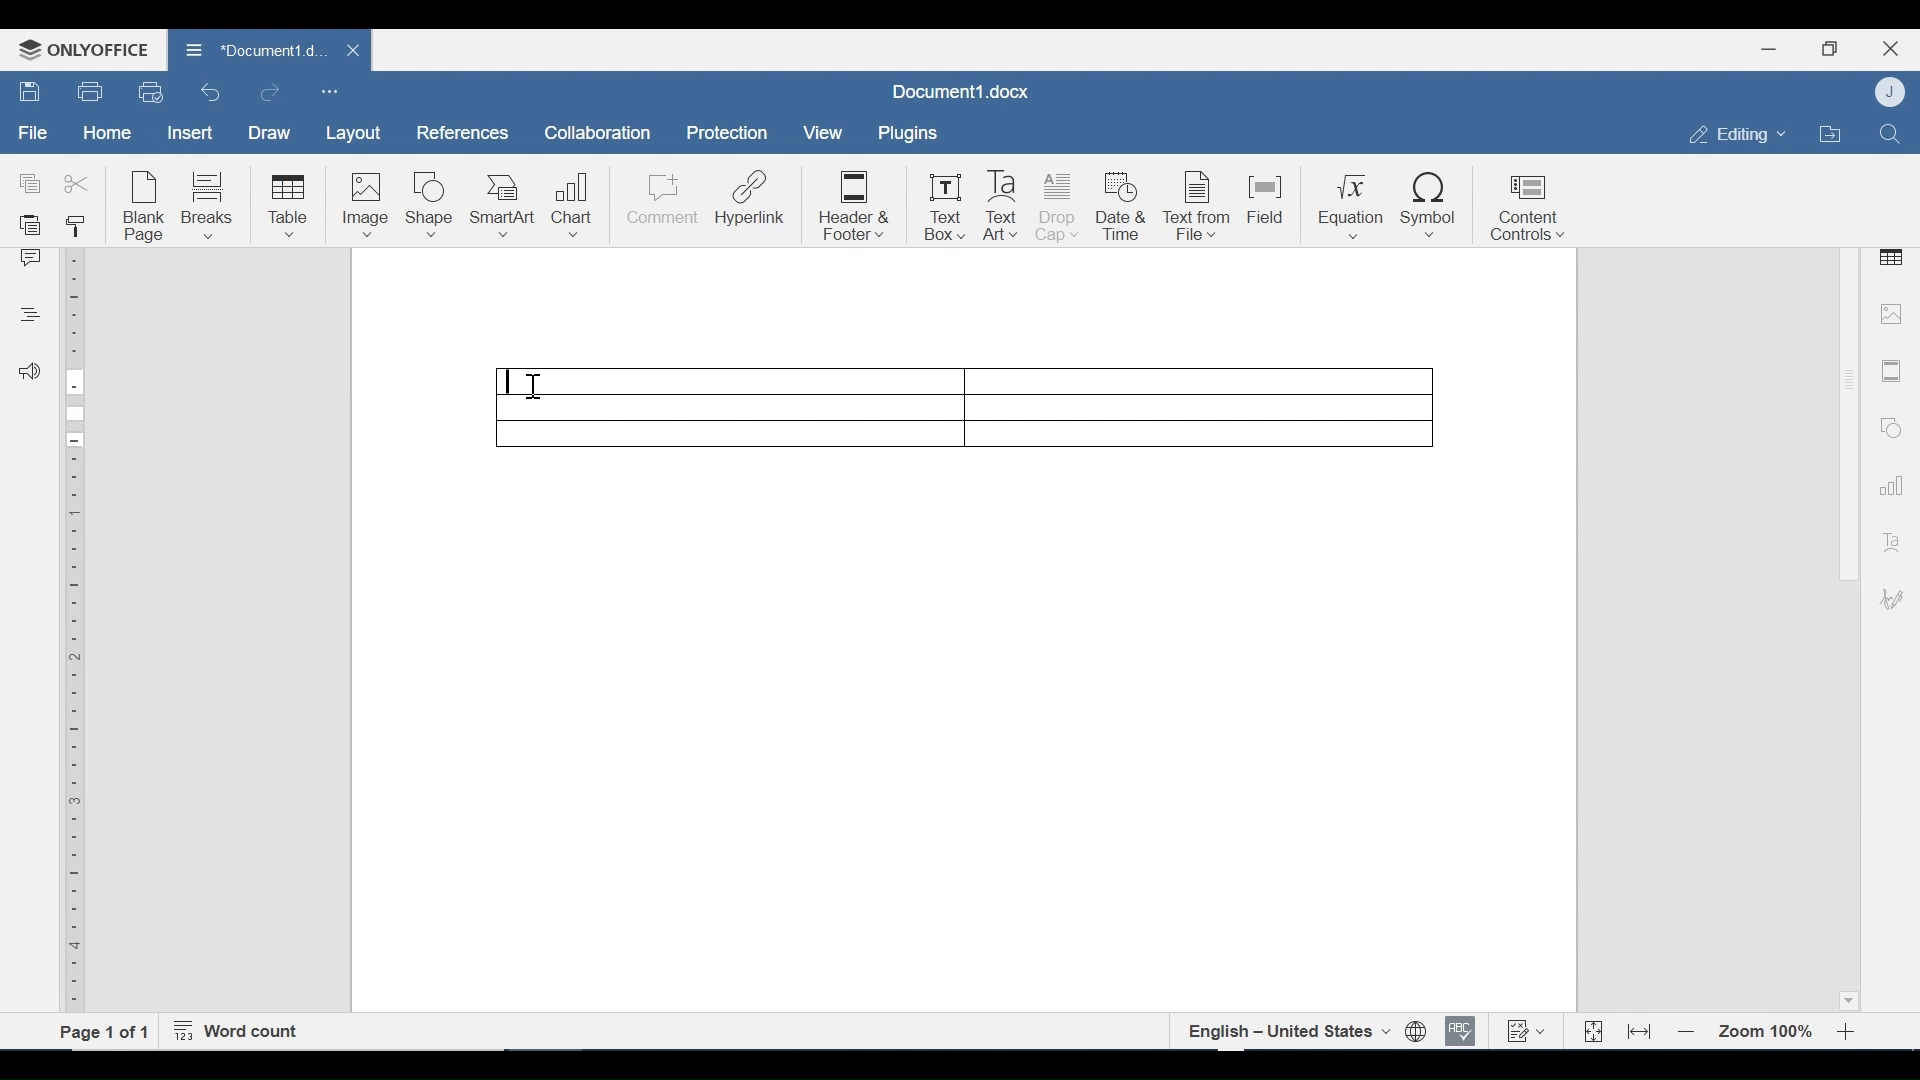 The width and height of the screenshot is (1920, 1080). What do you see at coordinates (1850, 1032) in the screenshot?
I see `Zoom in` at bounding box center [1850, 1032].